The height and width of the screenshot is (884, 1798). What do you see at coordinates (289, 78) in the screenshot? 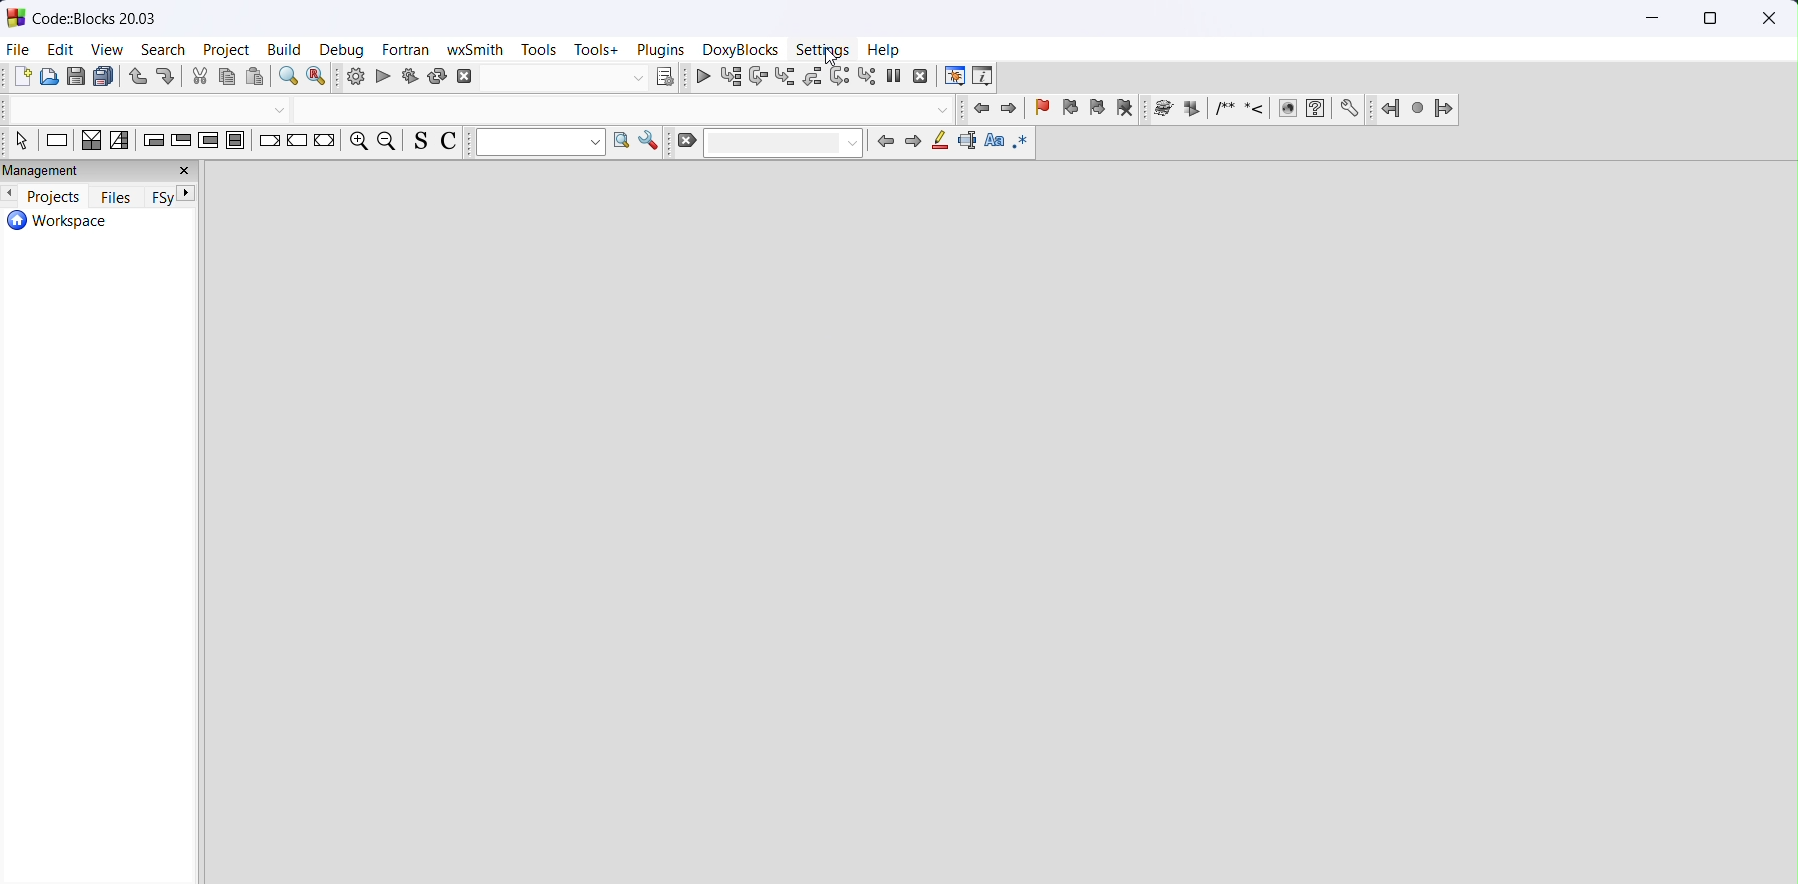
I see `find` at bounding box center [289, 78].